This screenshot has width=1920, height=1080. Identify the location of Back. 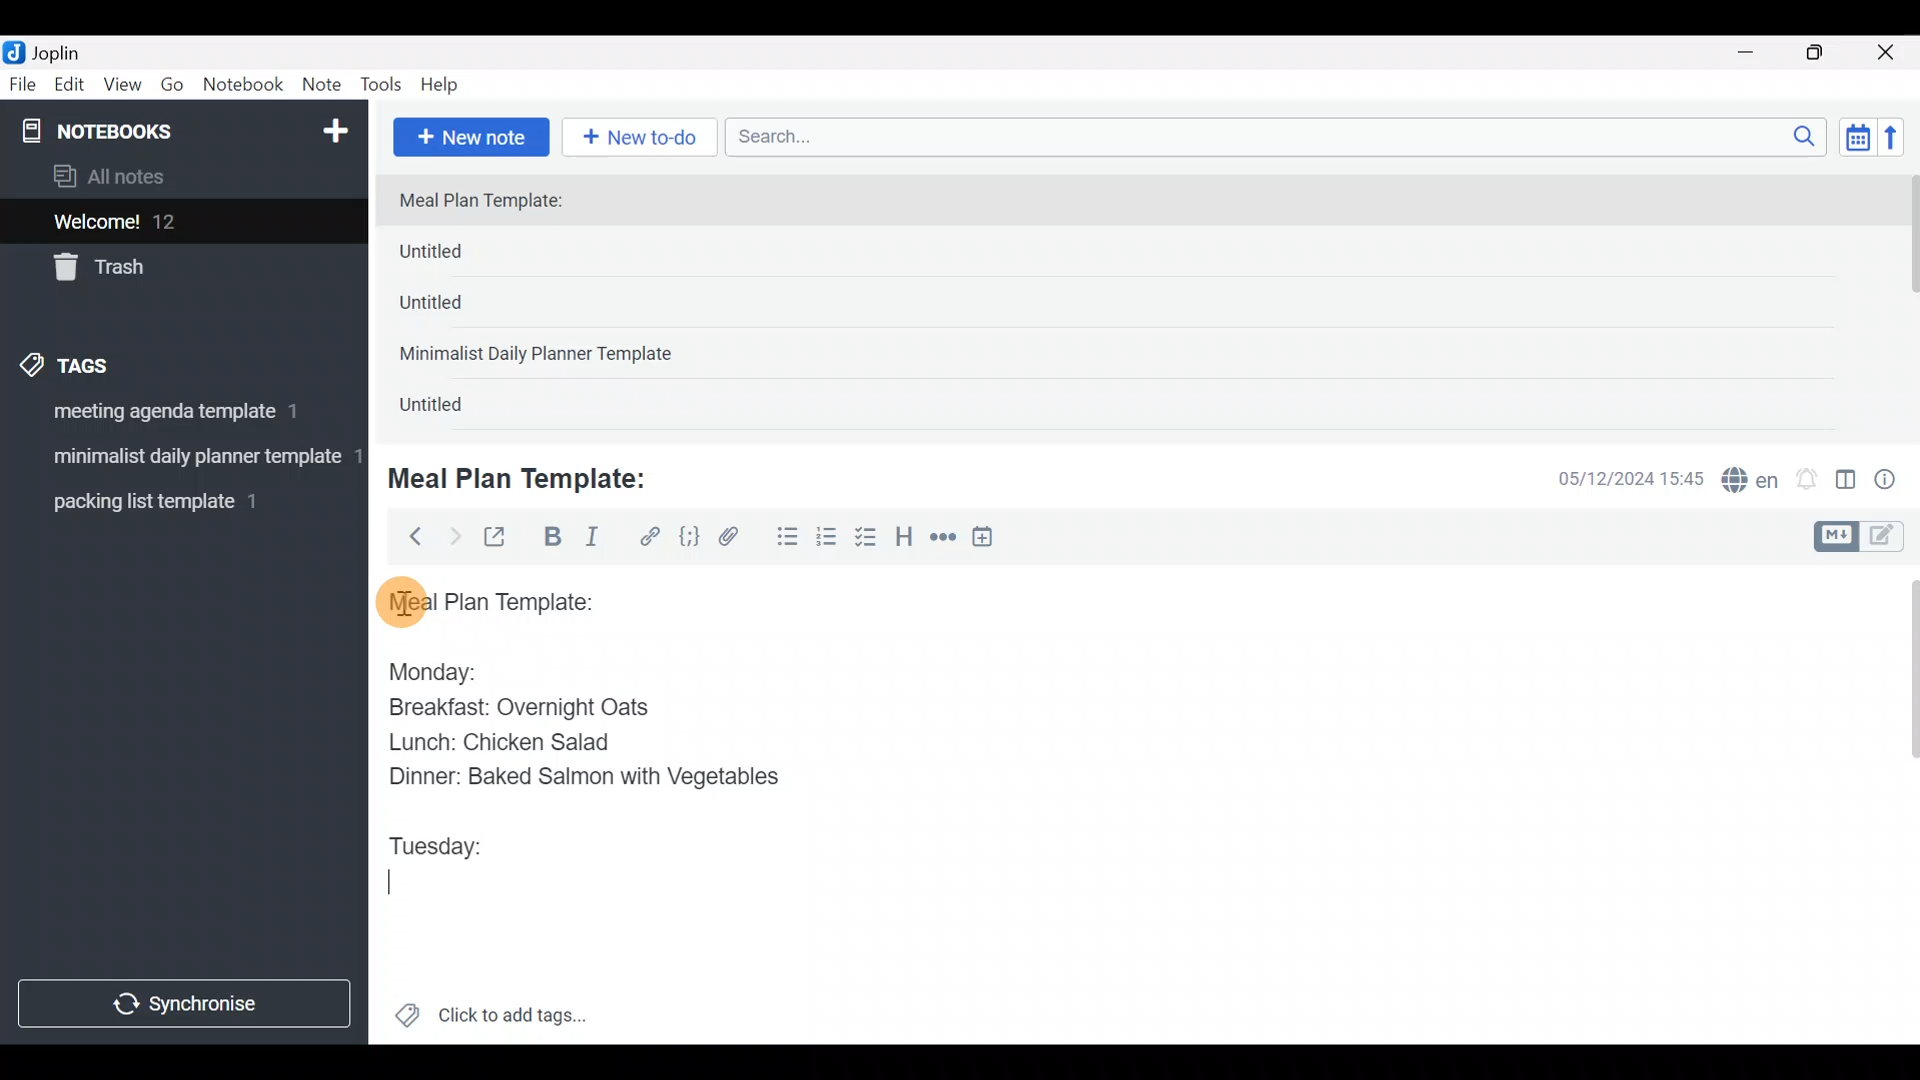
(407, 535).